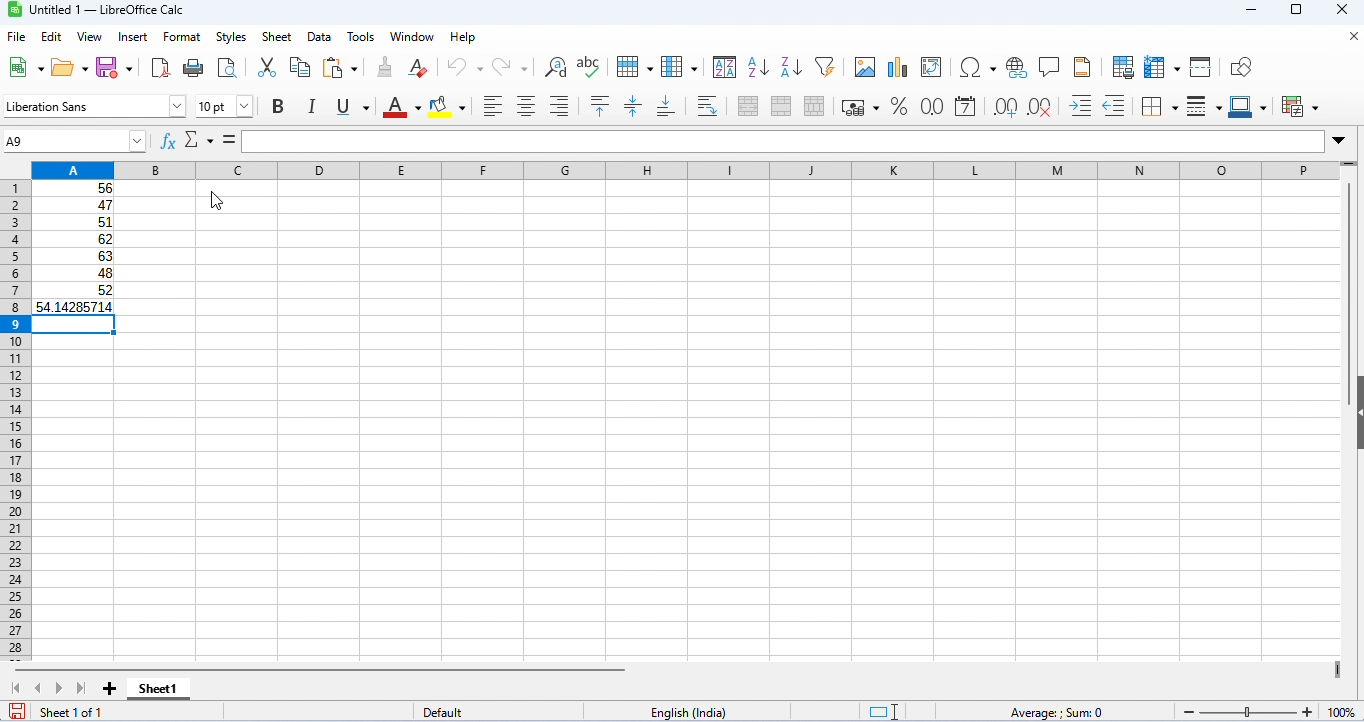  Describe the element at coordinates (157, 689) in the screenshot. I see `sheet1` at that location.